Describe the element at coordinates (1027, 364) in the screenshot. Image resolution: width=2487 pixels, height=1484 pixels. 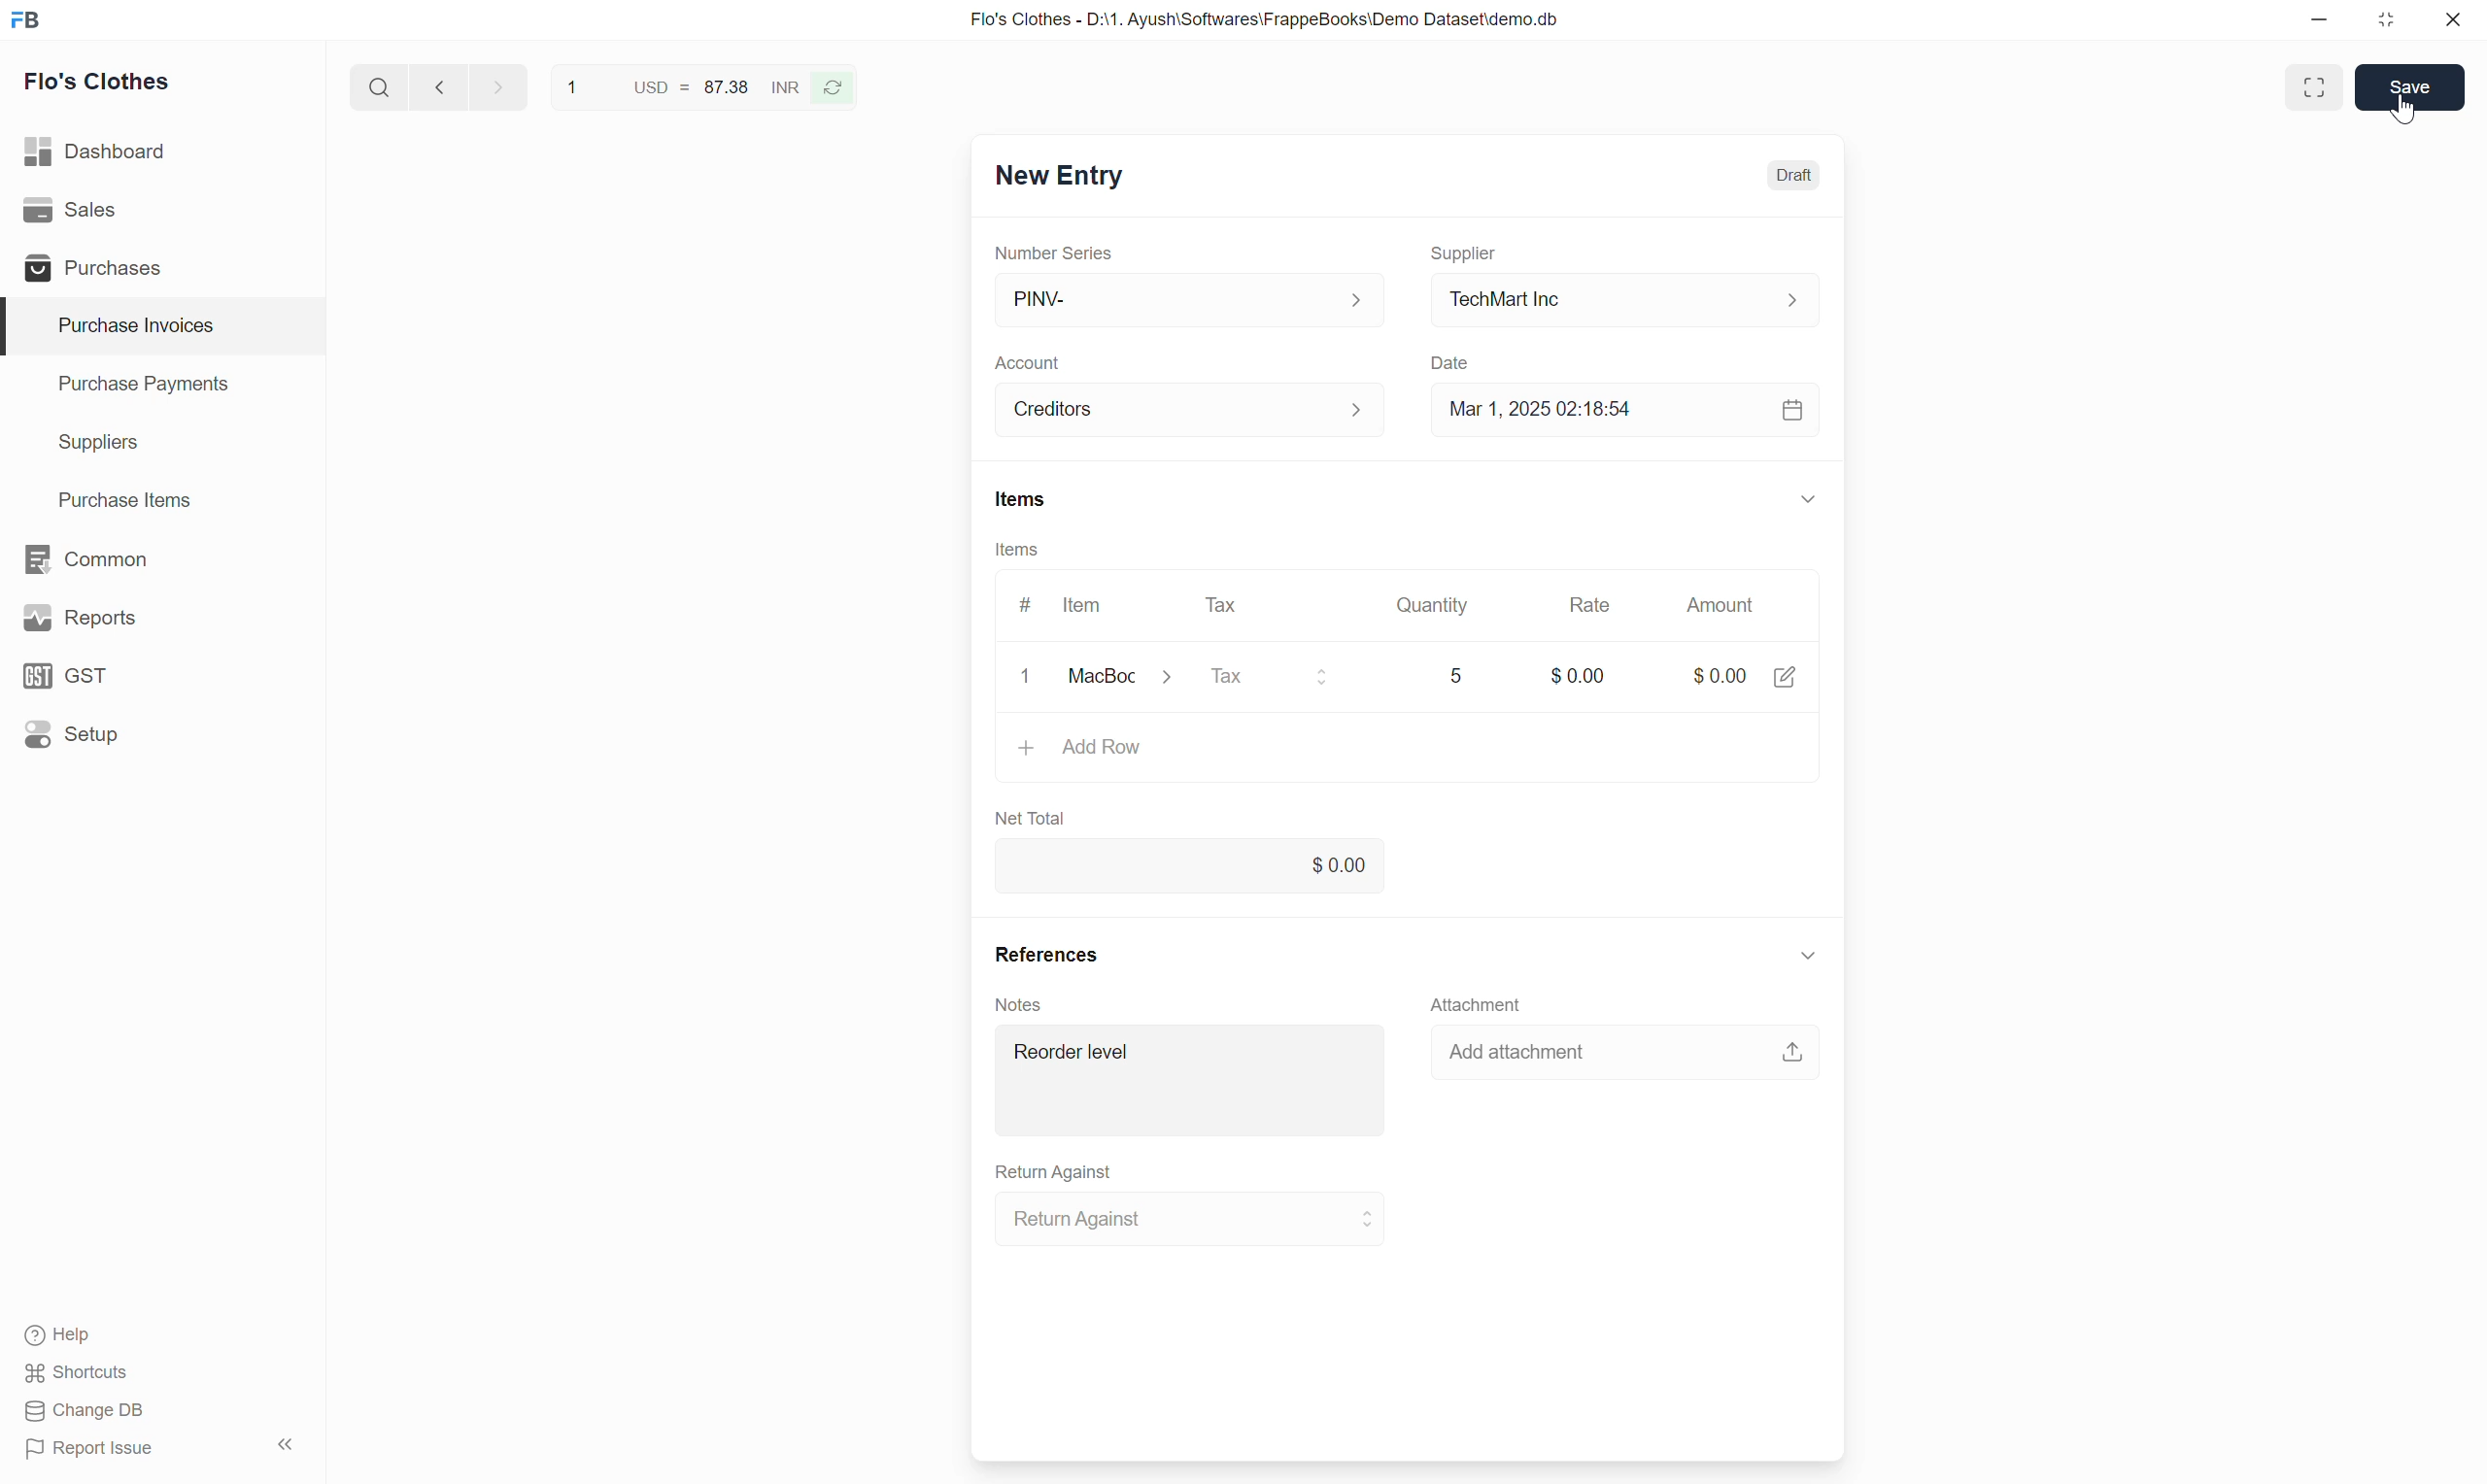
I see `Account` at that location.